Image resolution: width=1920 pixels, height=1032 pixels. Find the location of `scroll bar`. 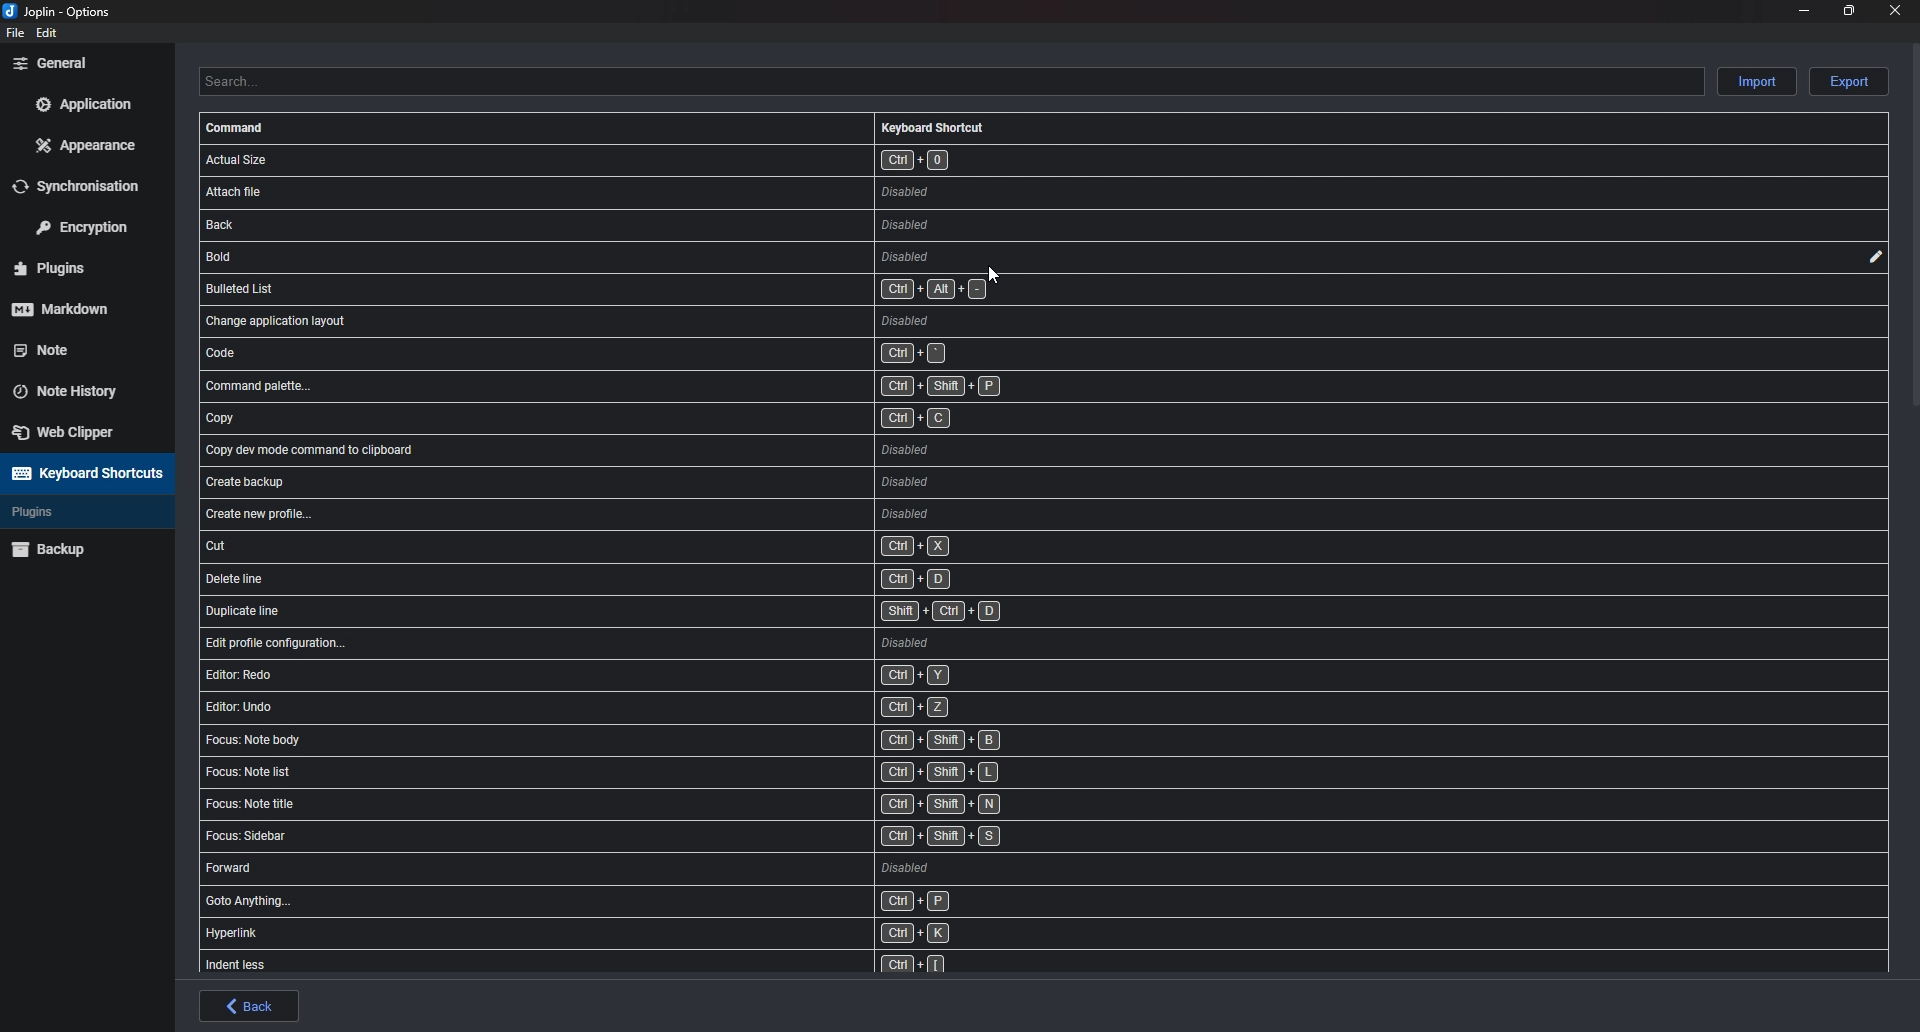

scroll bar is located at coordinates (1915, 223).